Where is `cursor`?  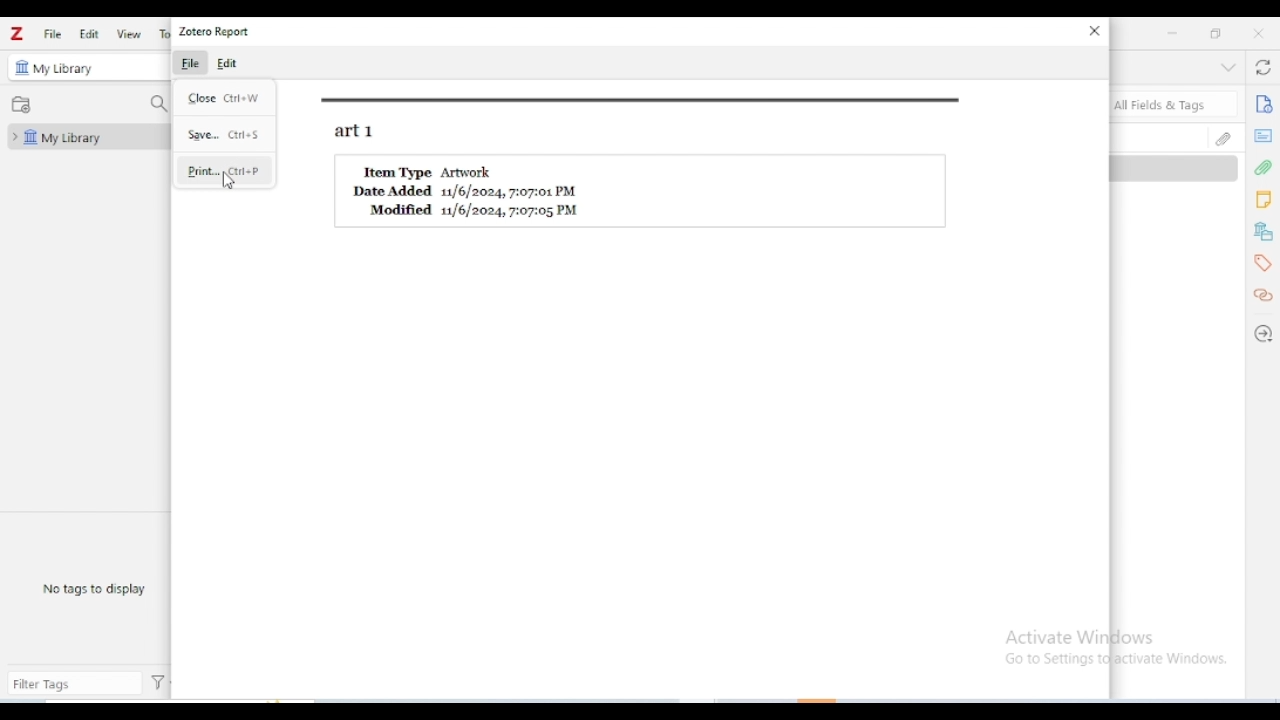
cursor is located at coordinates (229, 182).